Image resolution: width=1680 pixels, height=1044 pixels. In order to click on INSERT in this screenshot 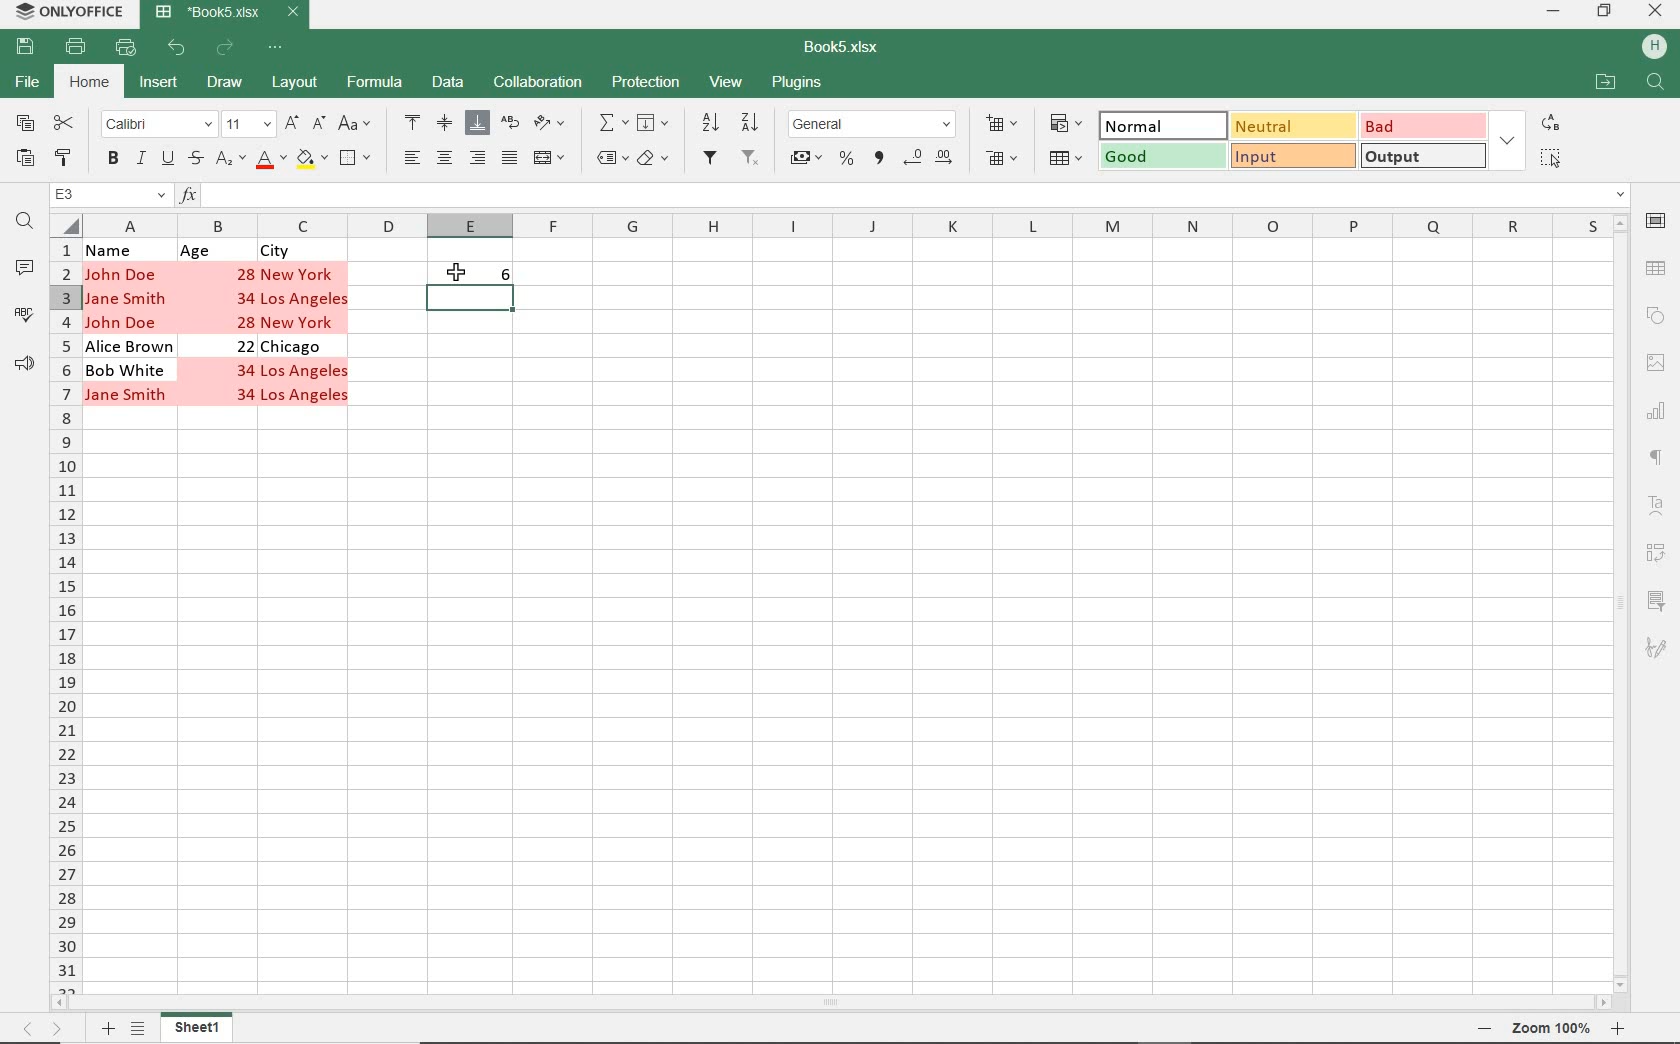, I will do `click(159, 85)`.